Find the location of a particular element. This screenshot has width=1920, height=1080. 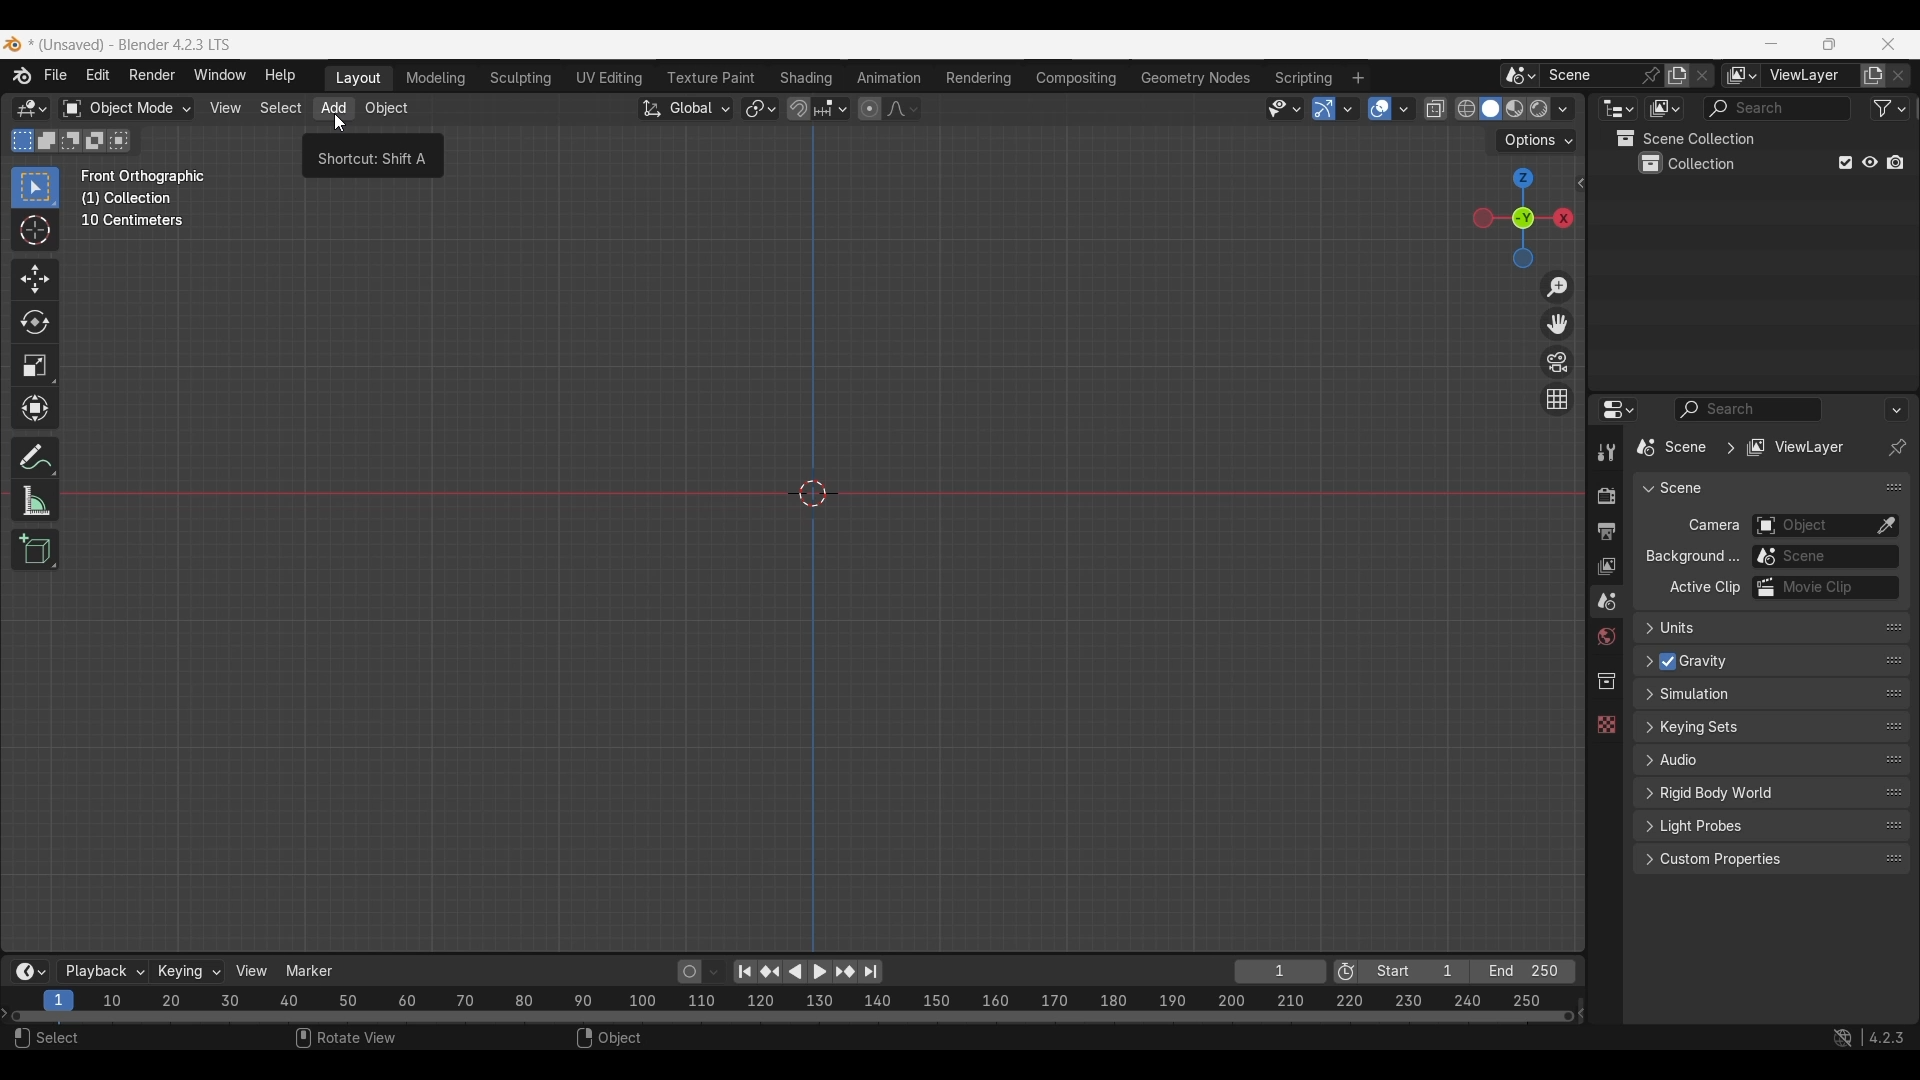

Measure is located at coordinates (35, 501).